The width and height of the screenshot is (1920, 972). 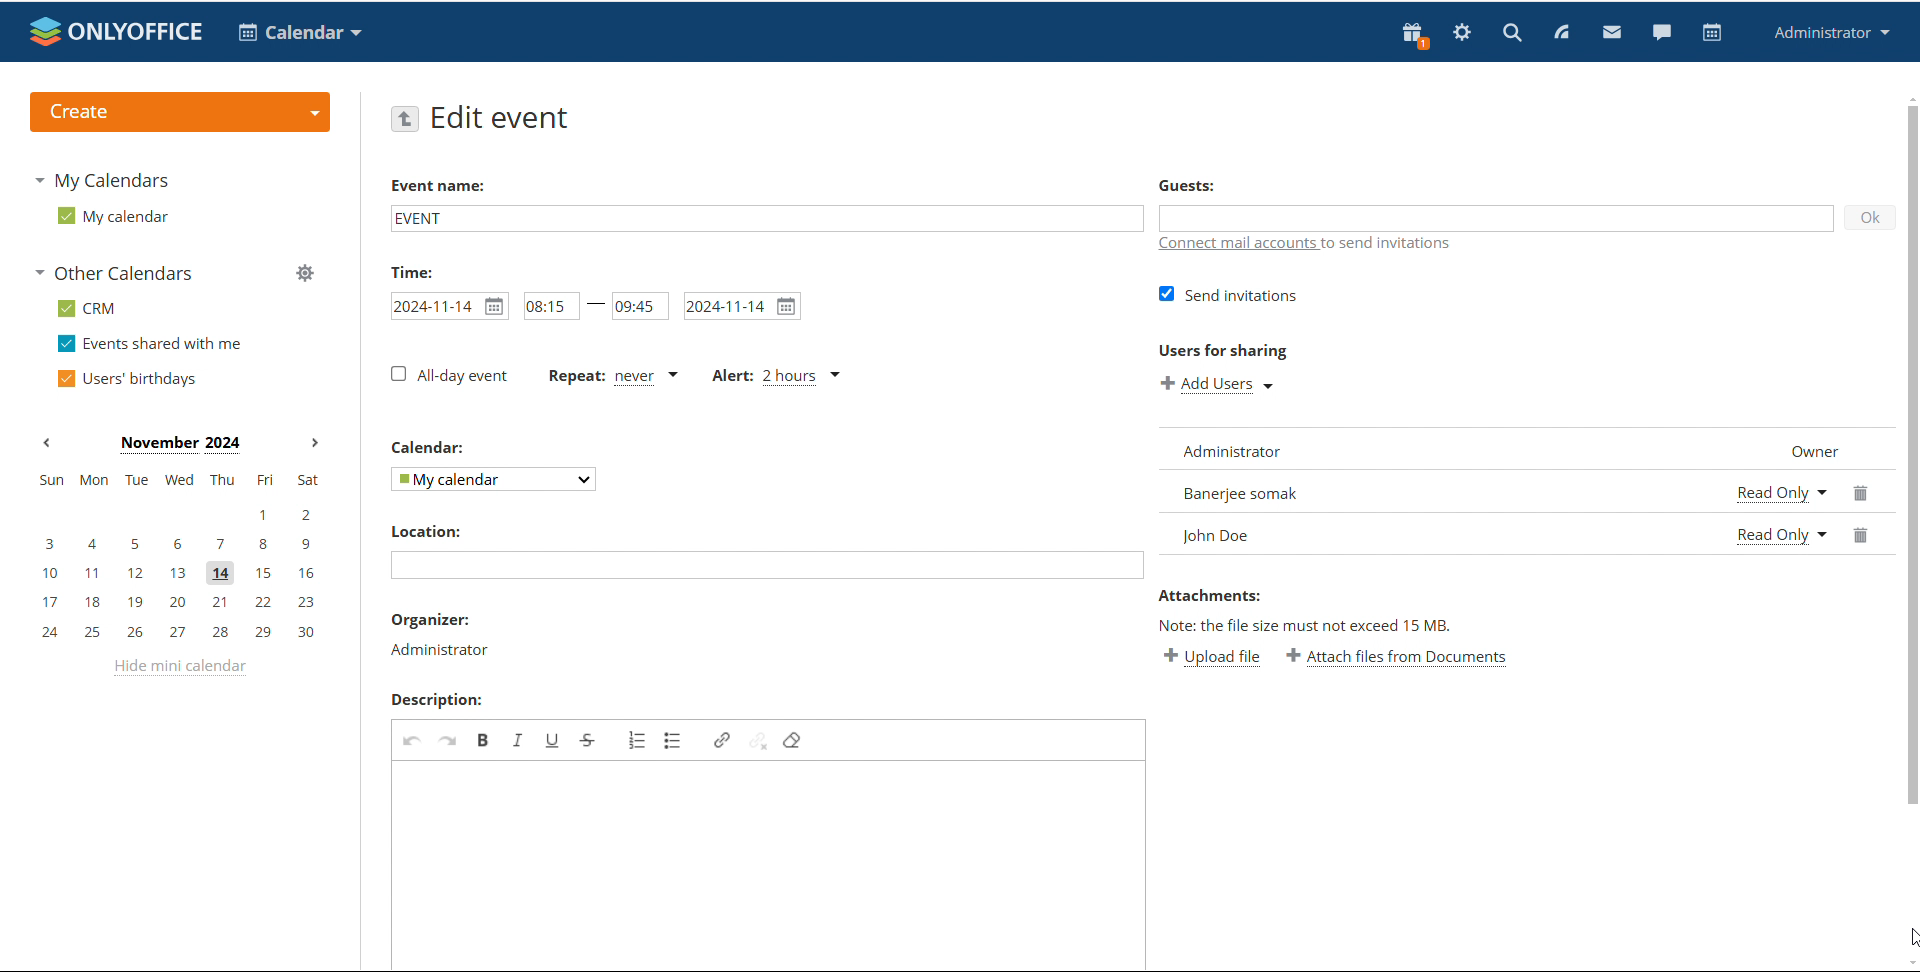 I want to click on redo, so click(x=450, y=739).